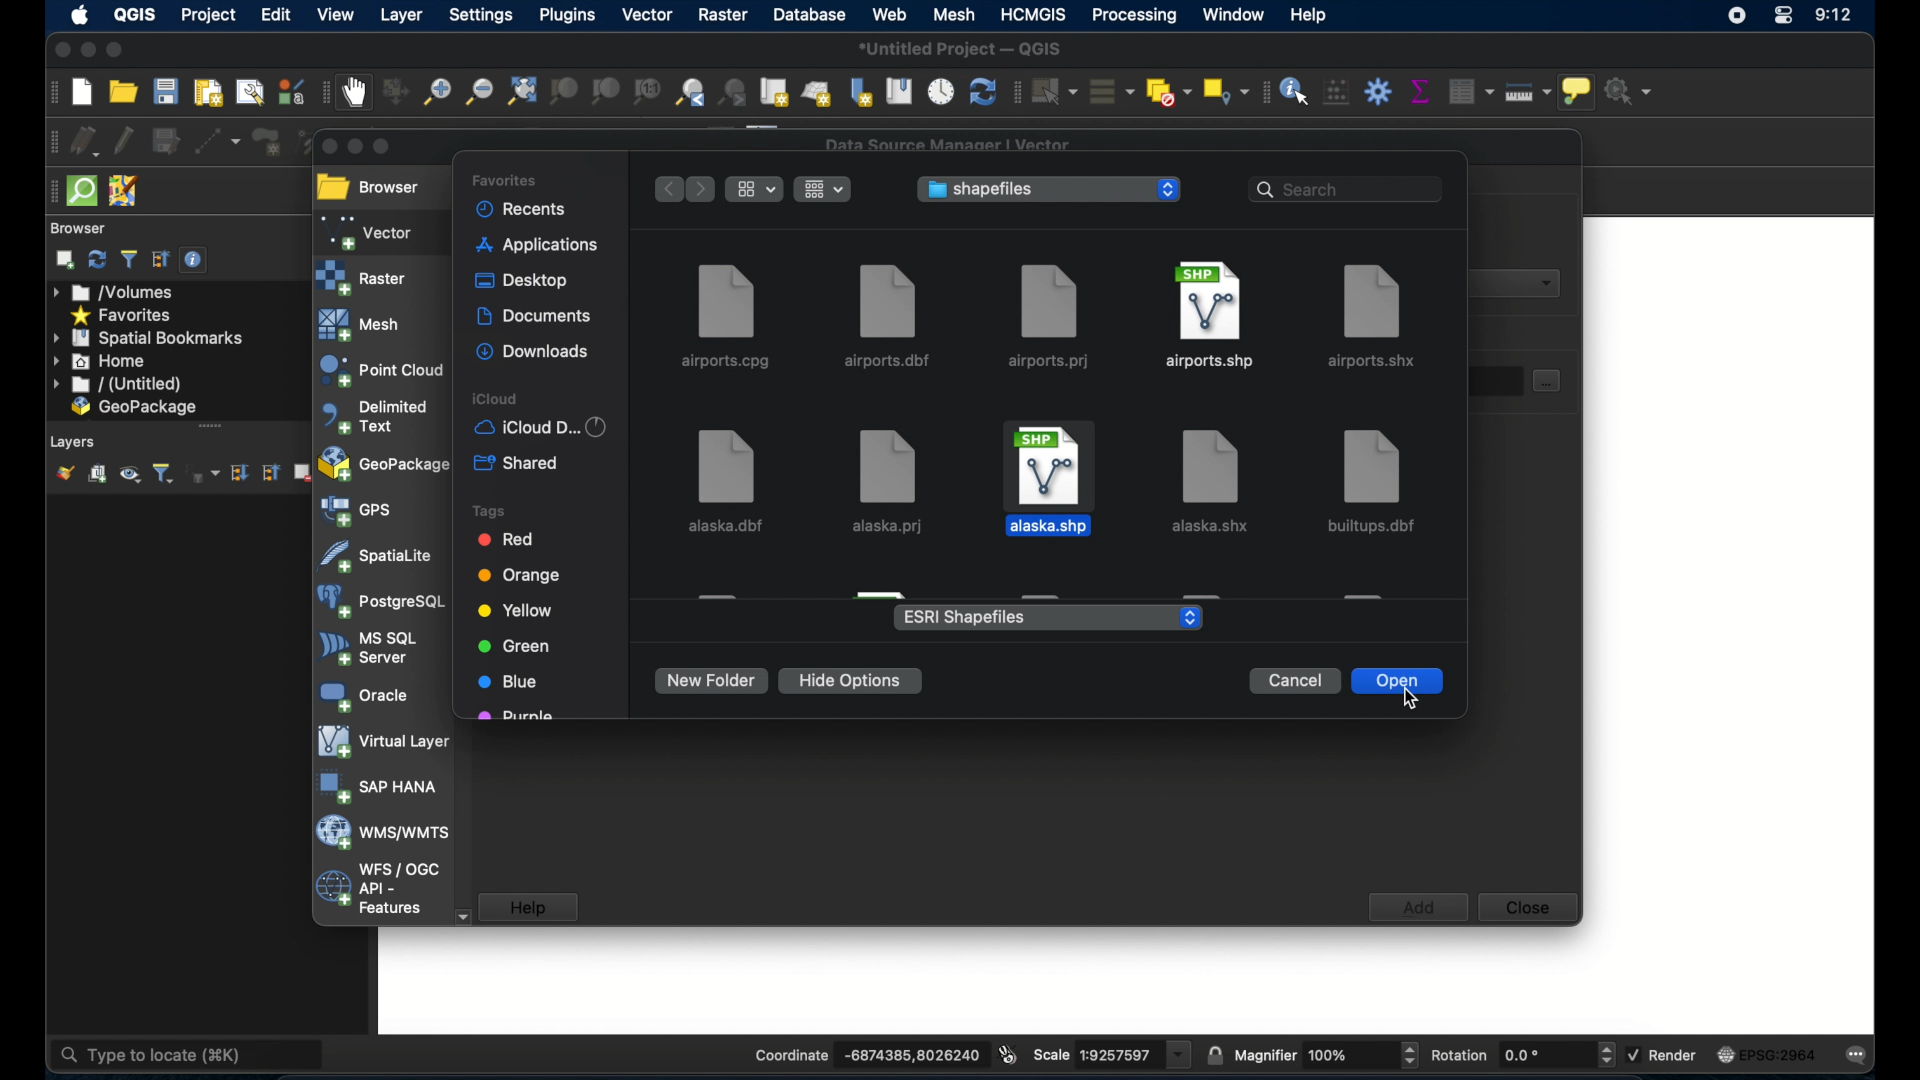  I want to click on new spatial bookmarks, so click(860, 91).